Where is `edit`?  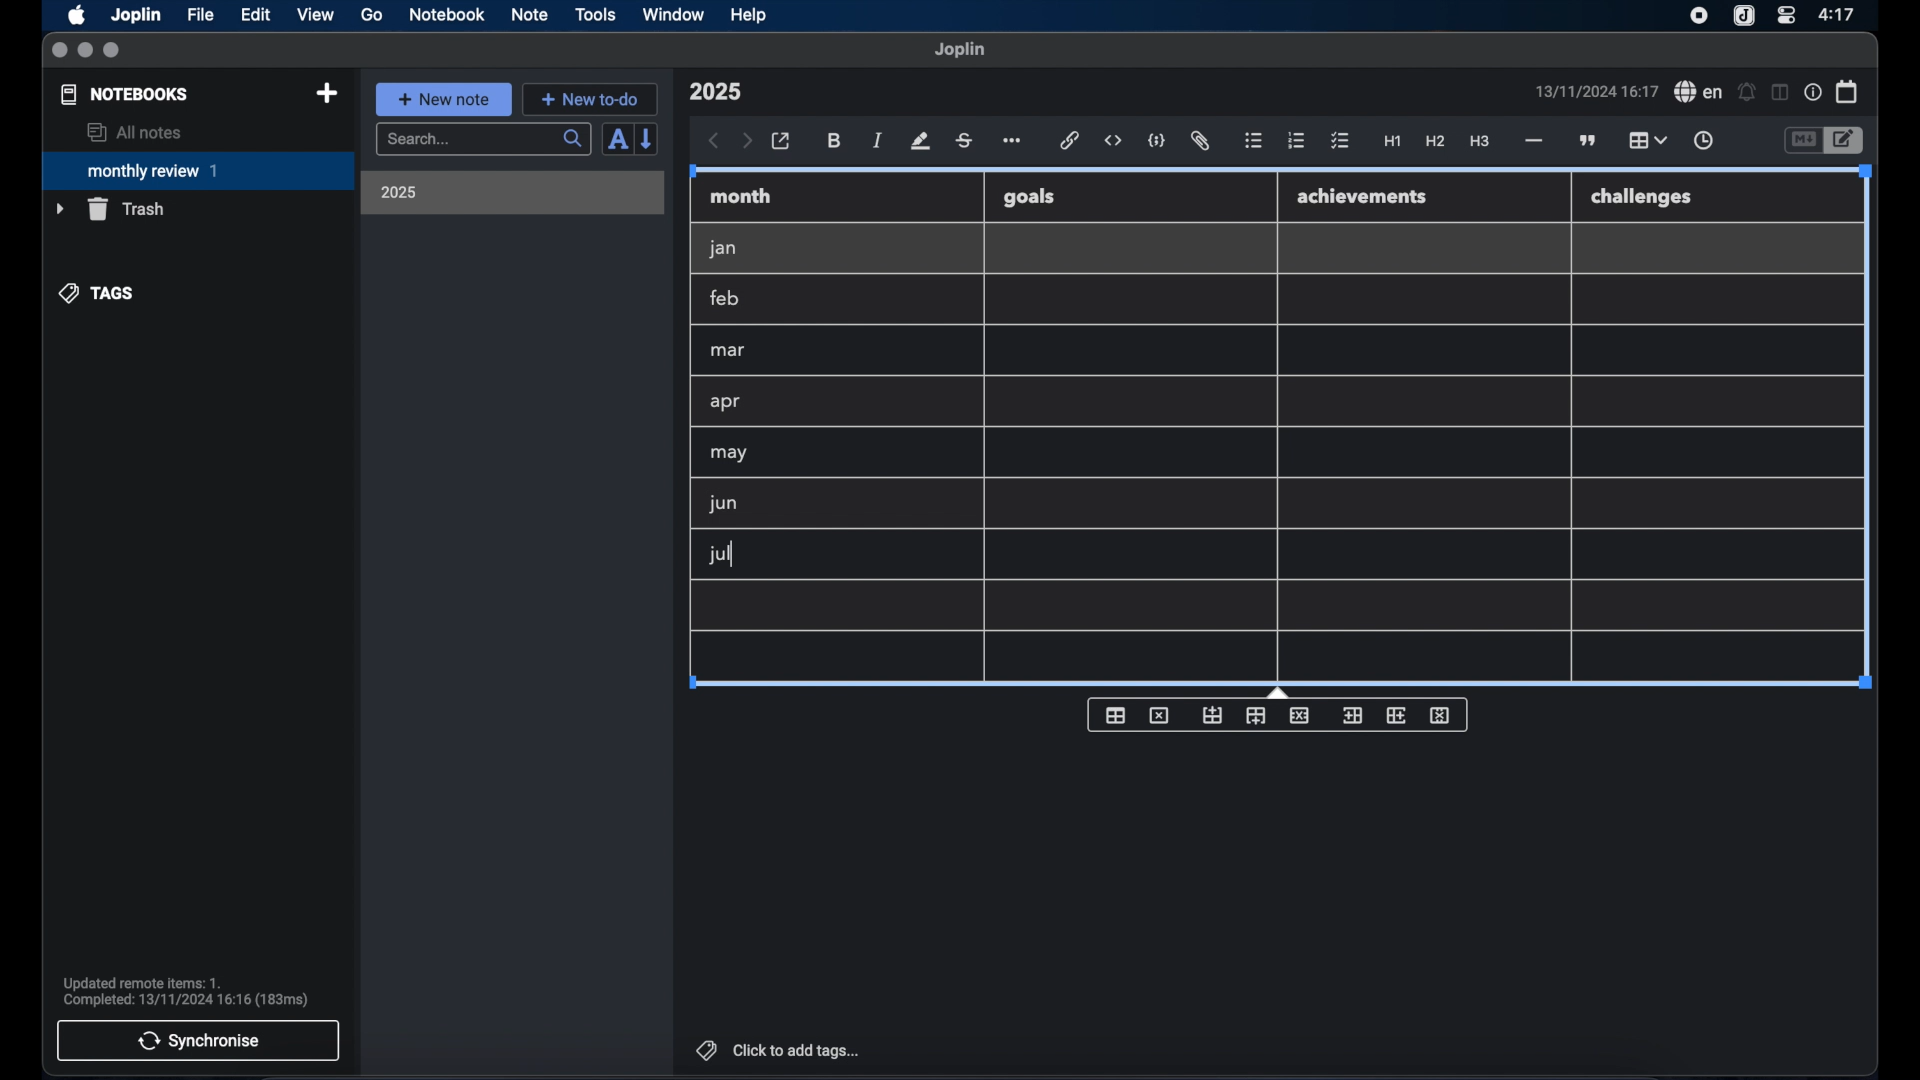
edit is located at coordinates (257, 15).